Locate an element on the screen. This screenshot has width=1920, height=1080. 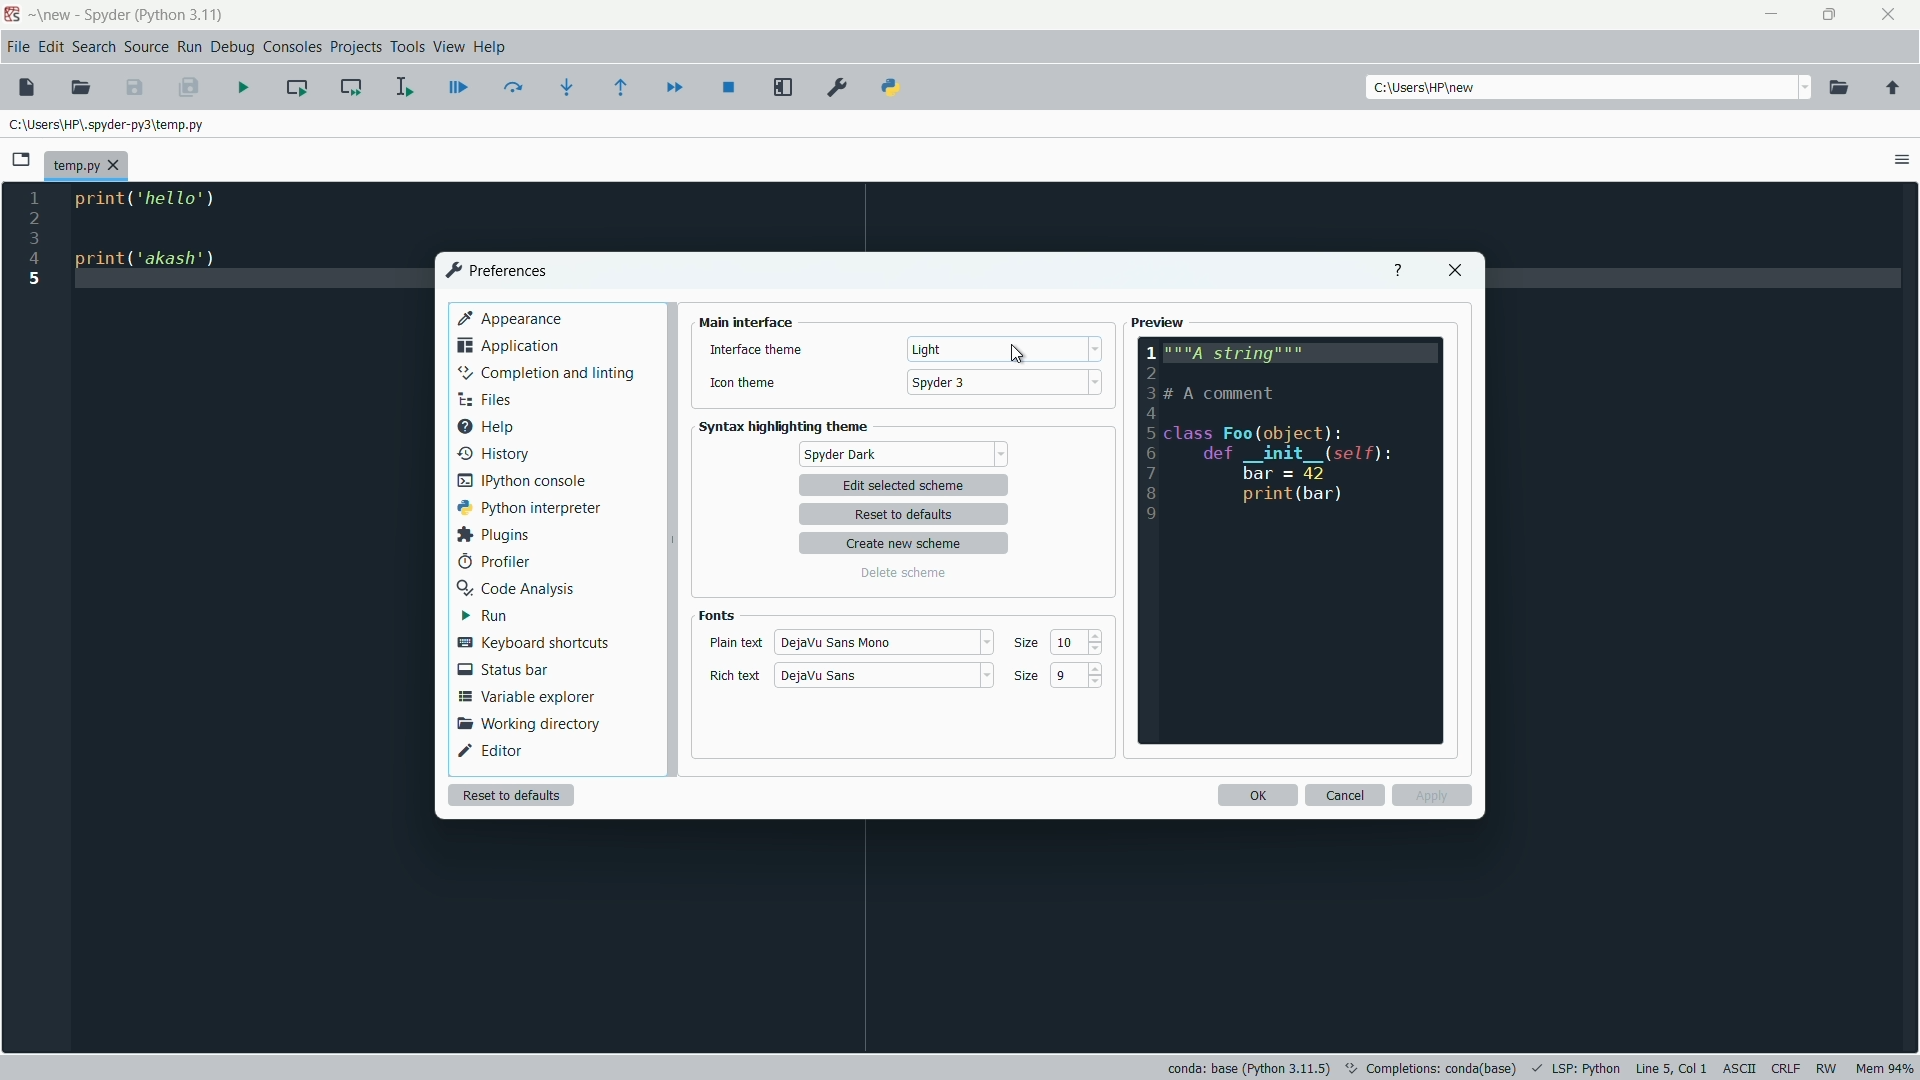
variable explorer is located at coordinates (528, 697).